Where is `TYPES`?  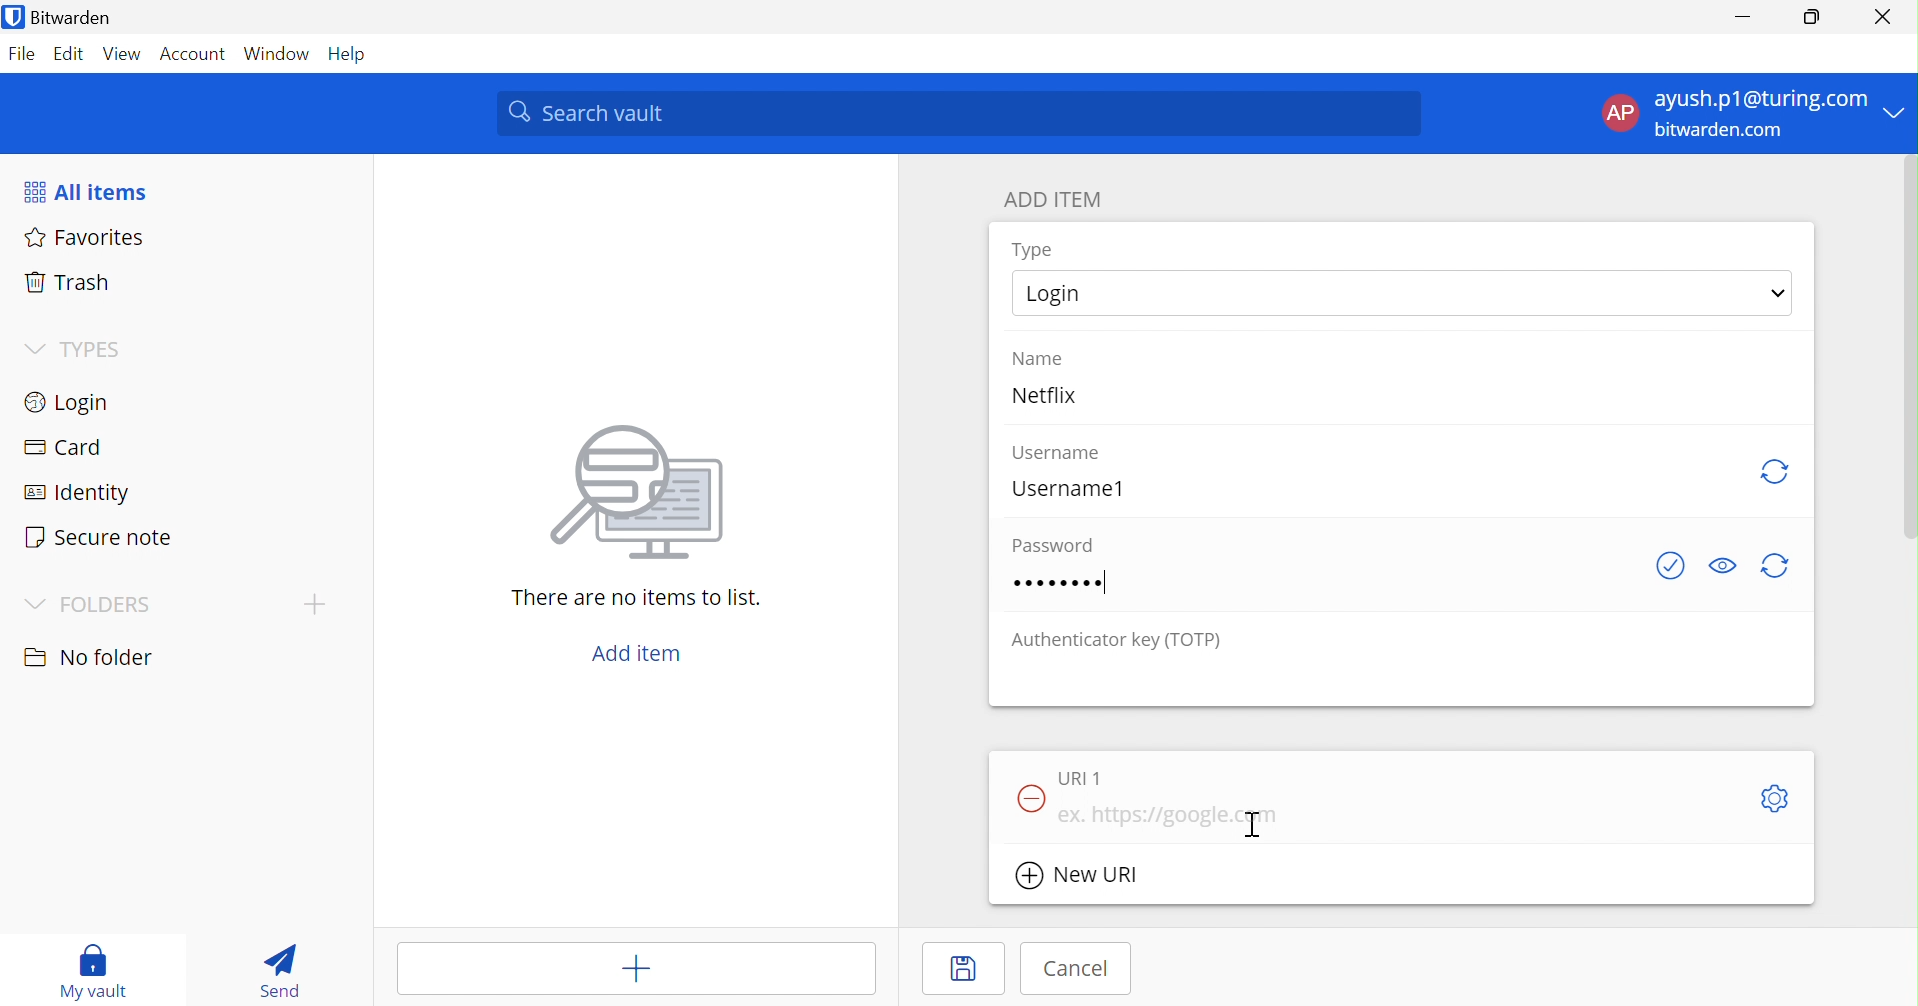
TYPES is located at coordinates (76, 349).